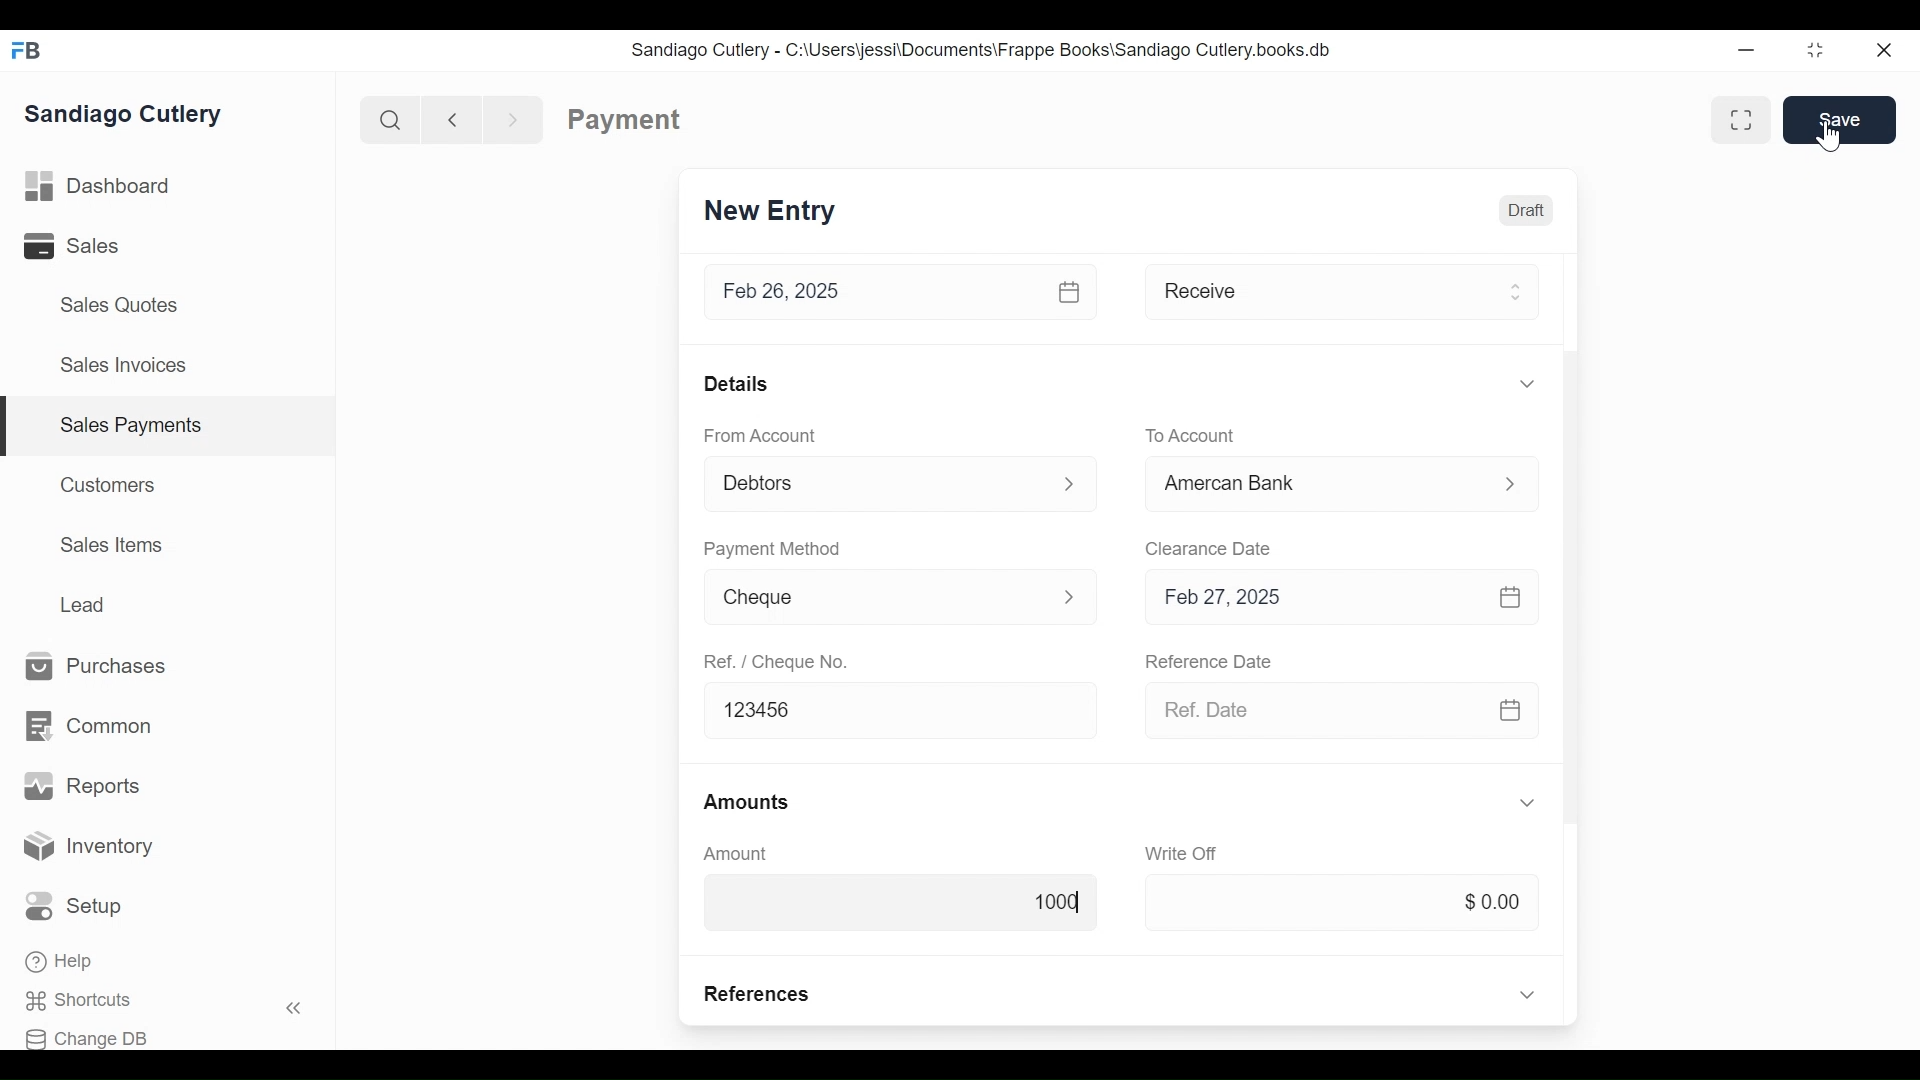 The width and height of the screenshot is (1920, 1080). What do you see at coordinates (1314, 596) in the screenshot?
I see `Feb 27, 2025` at bounding box center [1314, 596].